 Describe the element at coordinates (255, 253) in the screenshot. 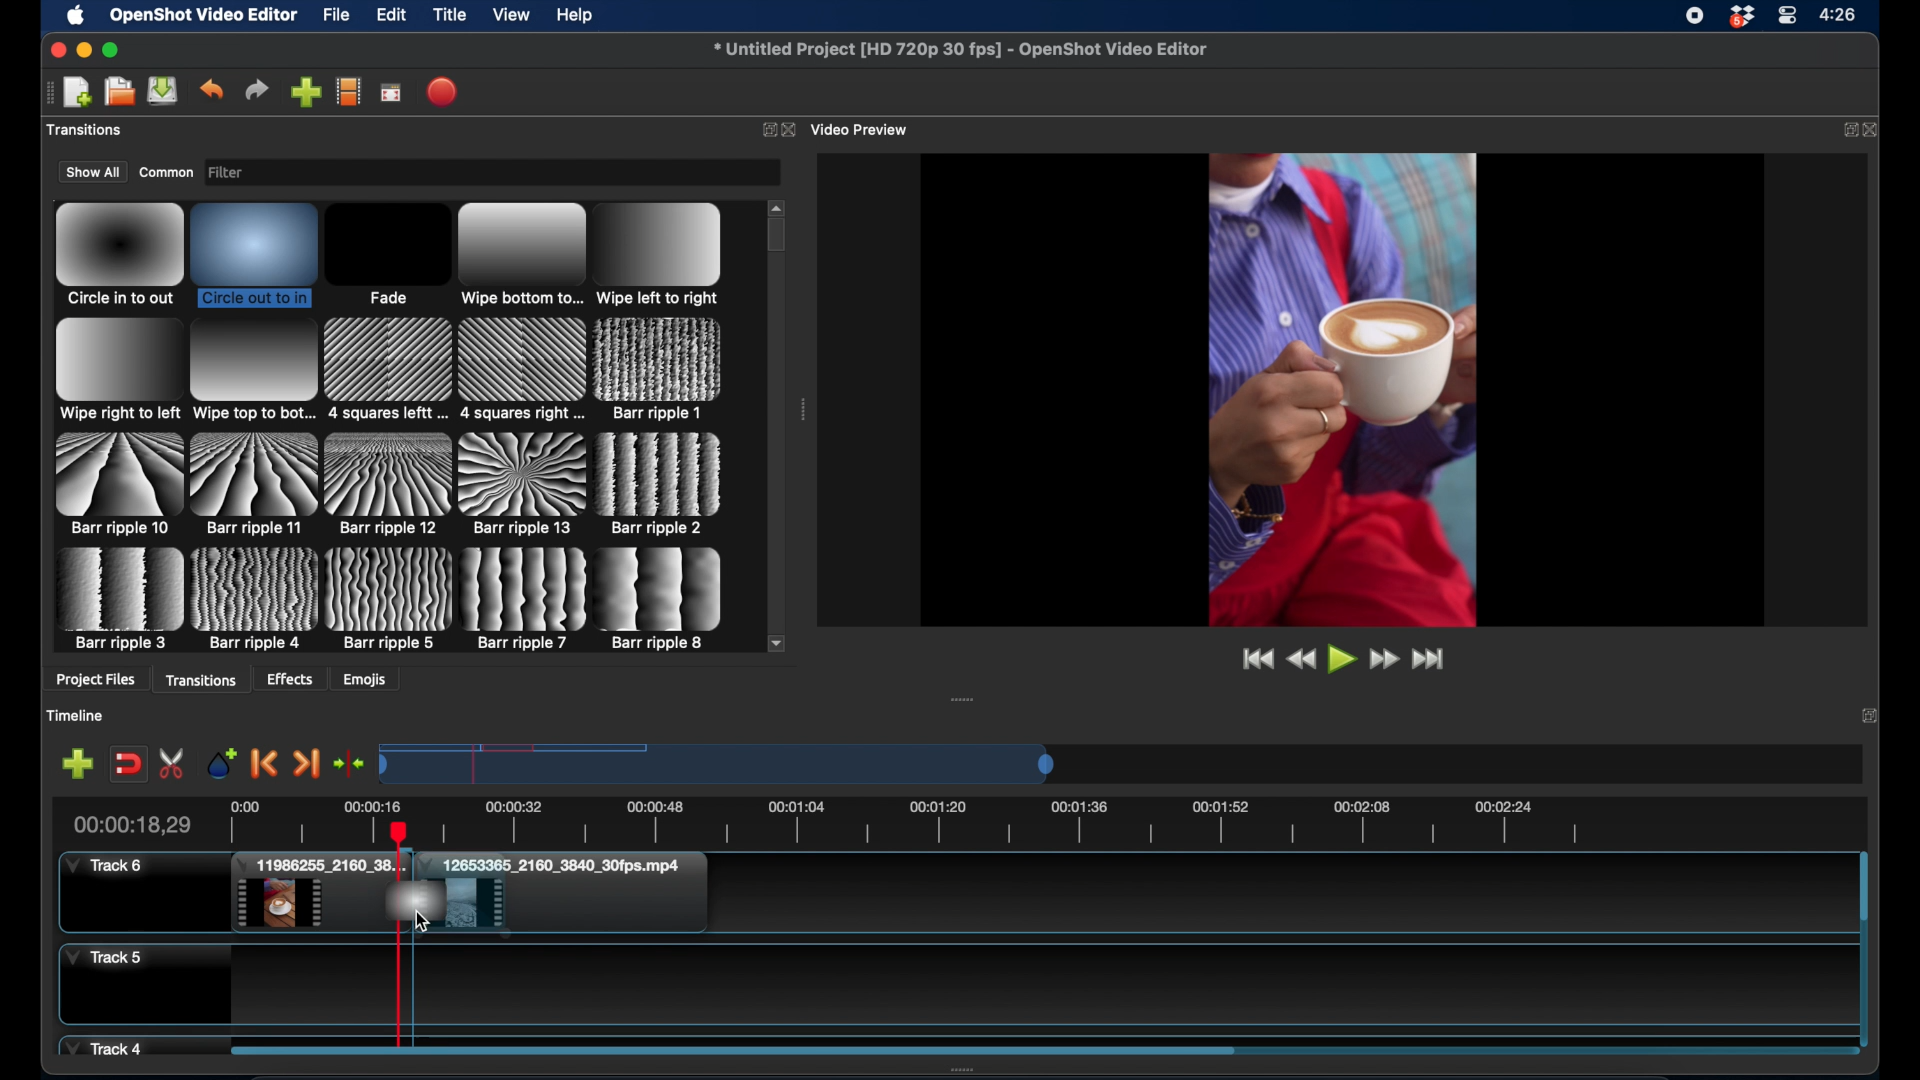

I see `transition` at that location.